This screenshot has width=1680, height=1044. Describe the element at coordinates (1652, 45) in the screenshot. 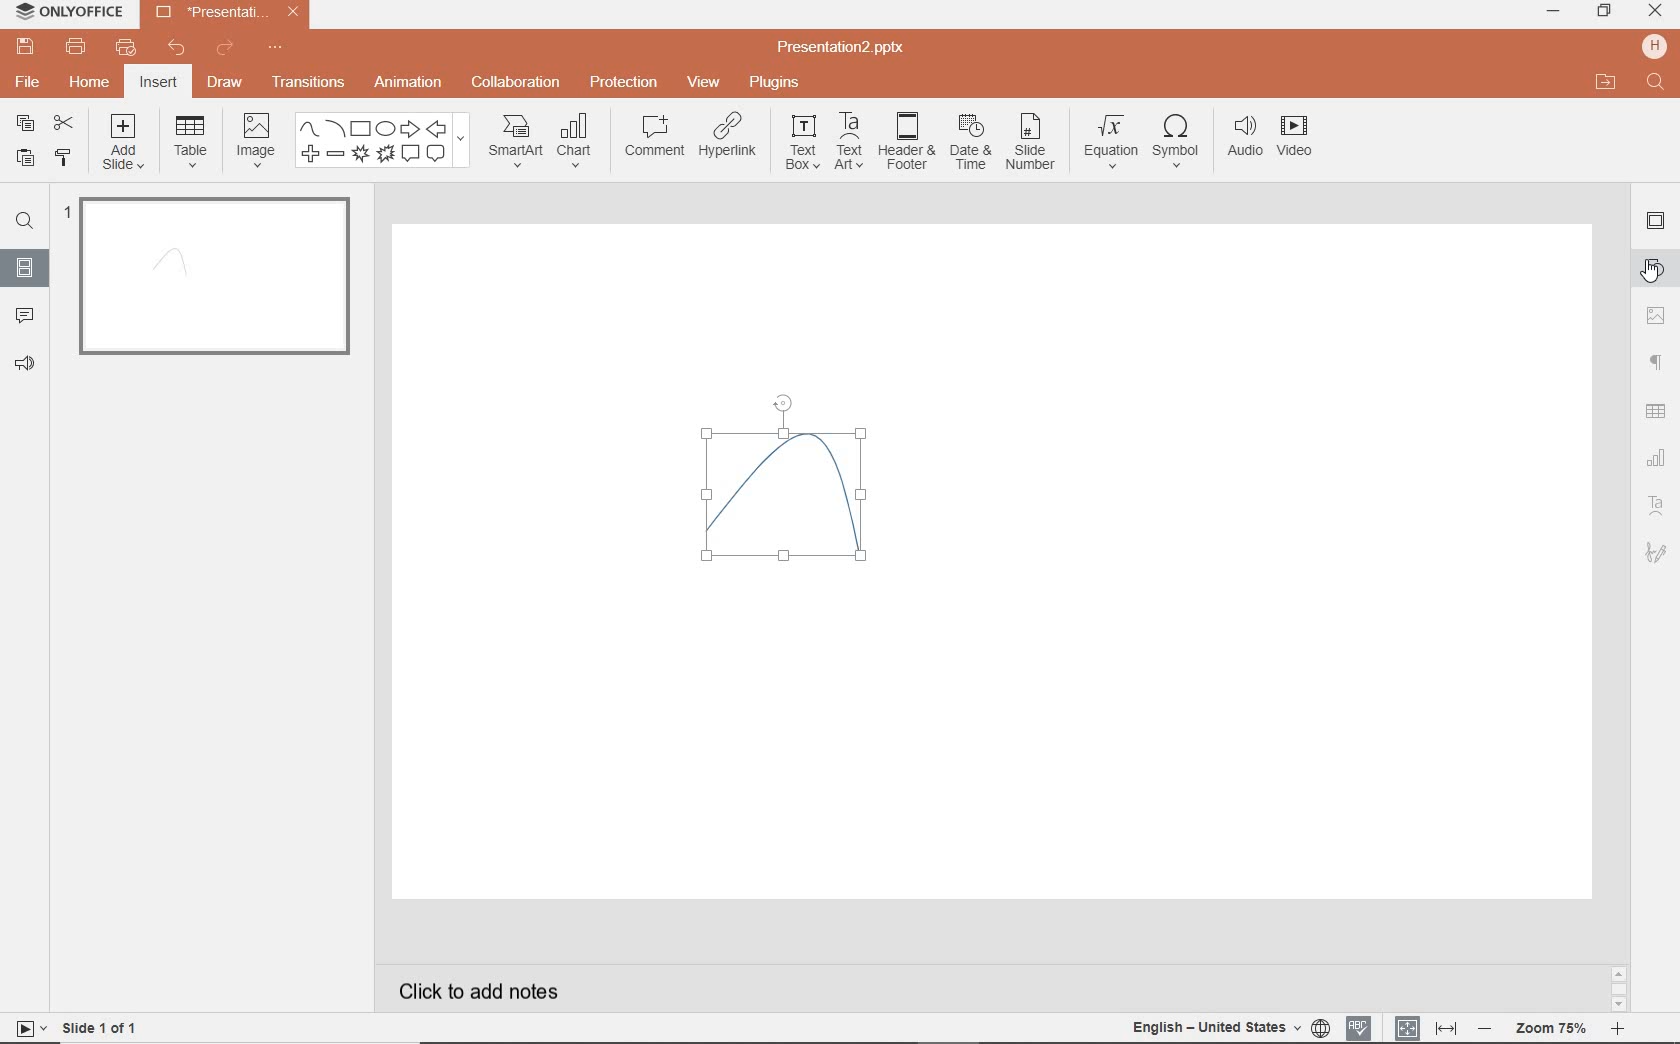

I see `HP` at that location.